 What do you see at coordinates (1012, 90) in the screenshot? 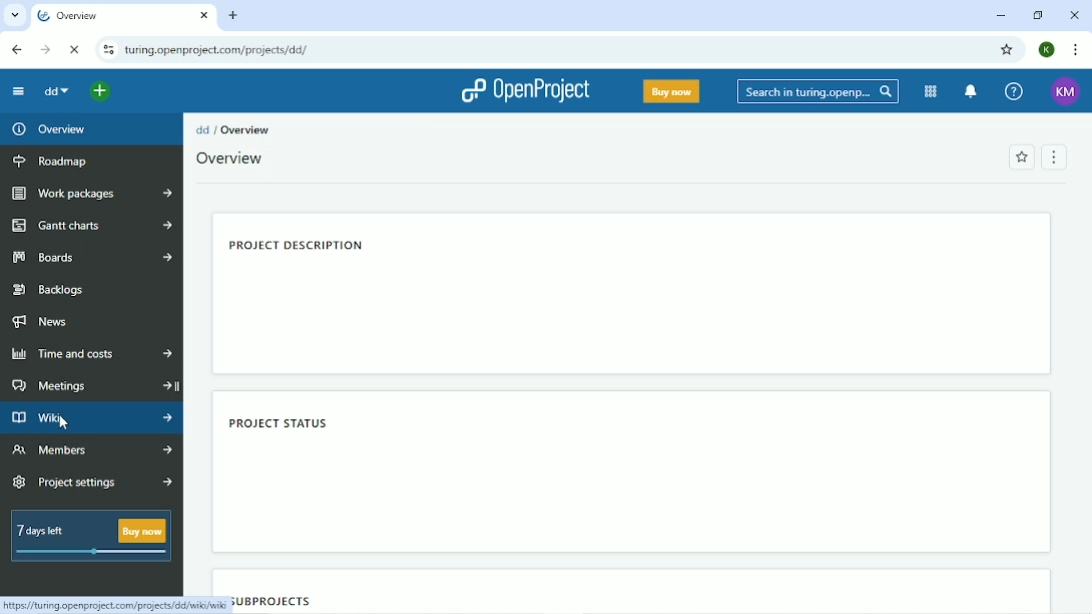
I see `Help` at bounding box center [1012, 90].